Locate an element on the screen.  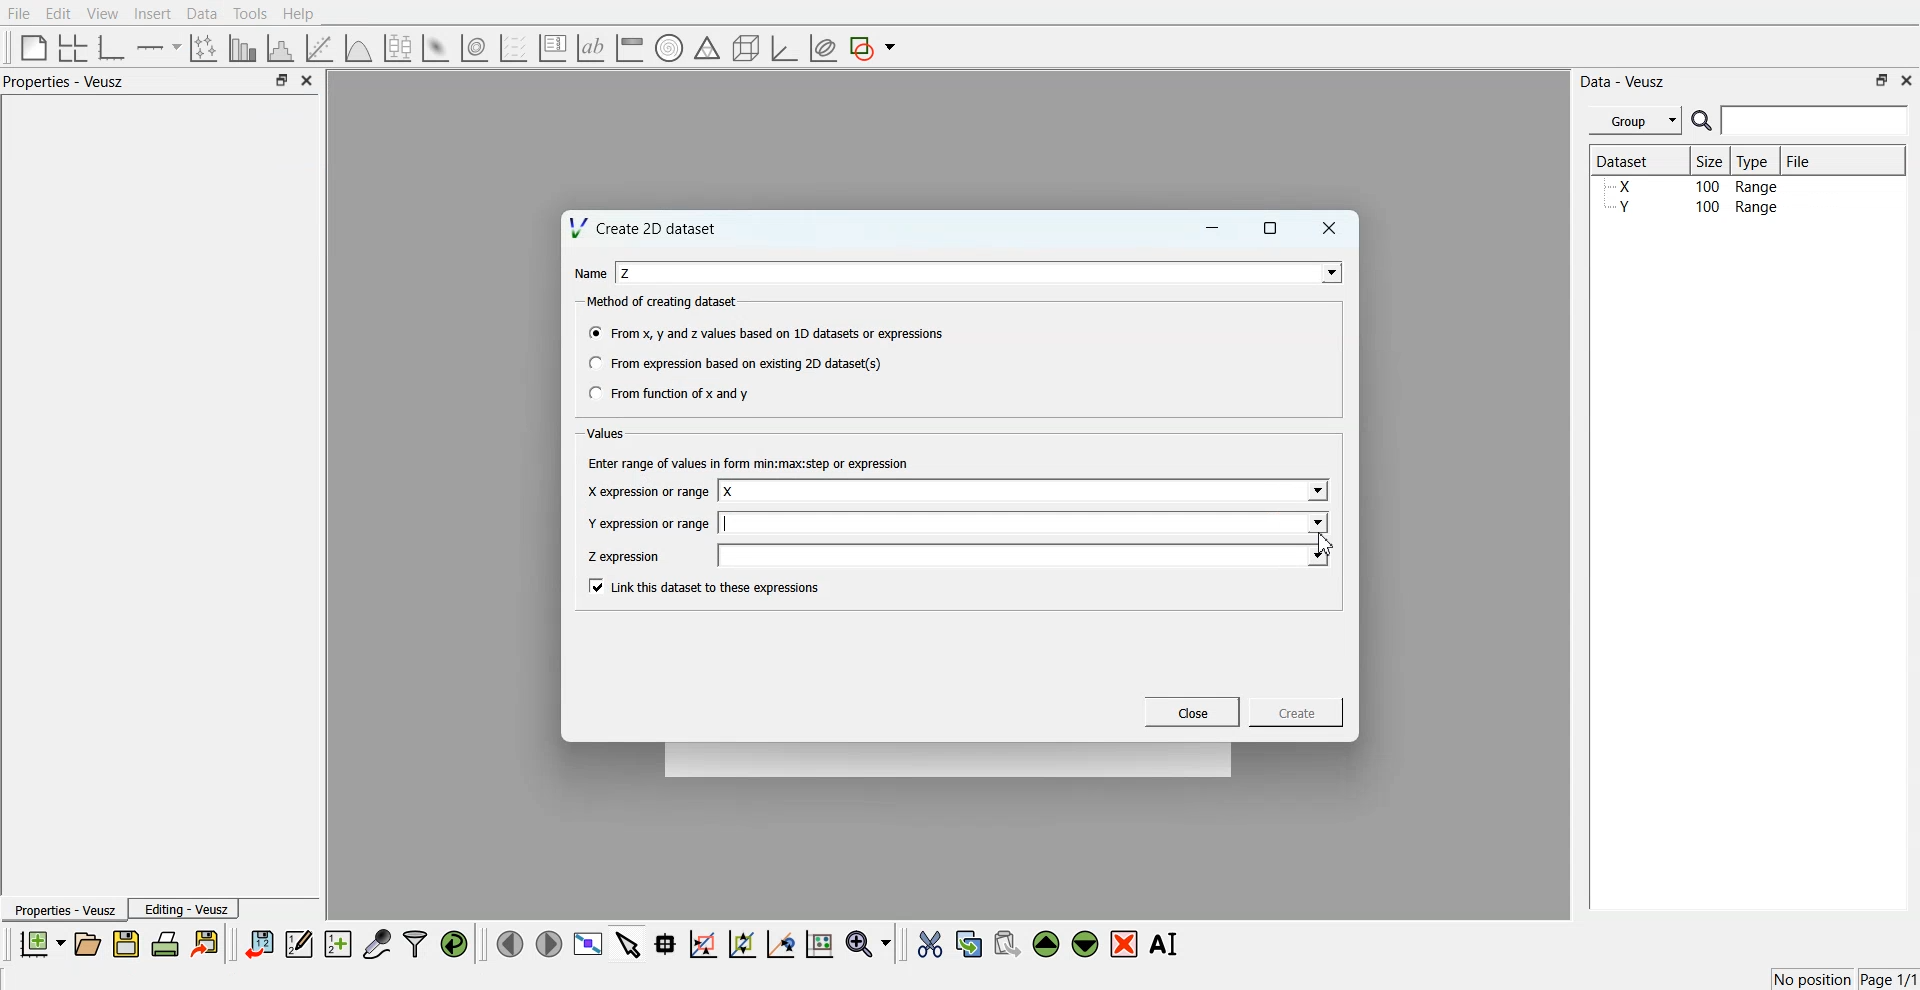
}  Zexpression is located at coordinates (626, 557).